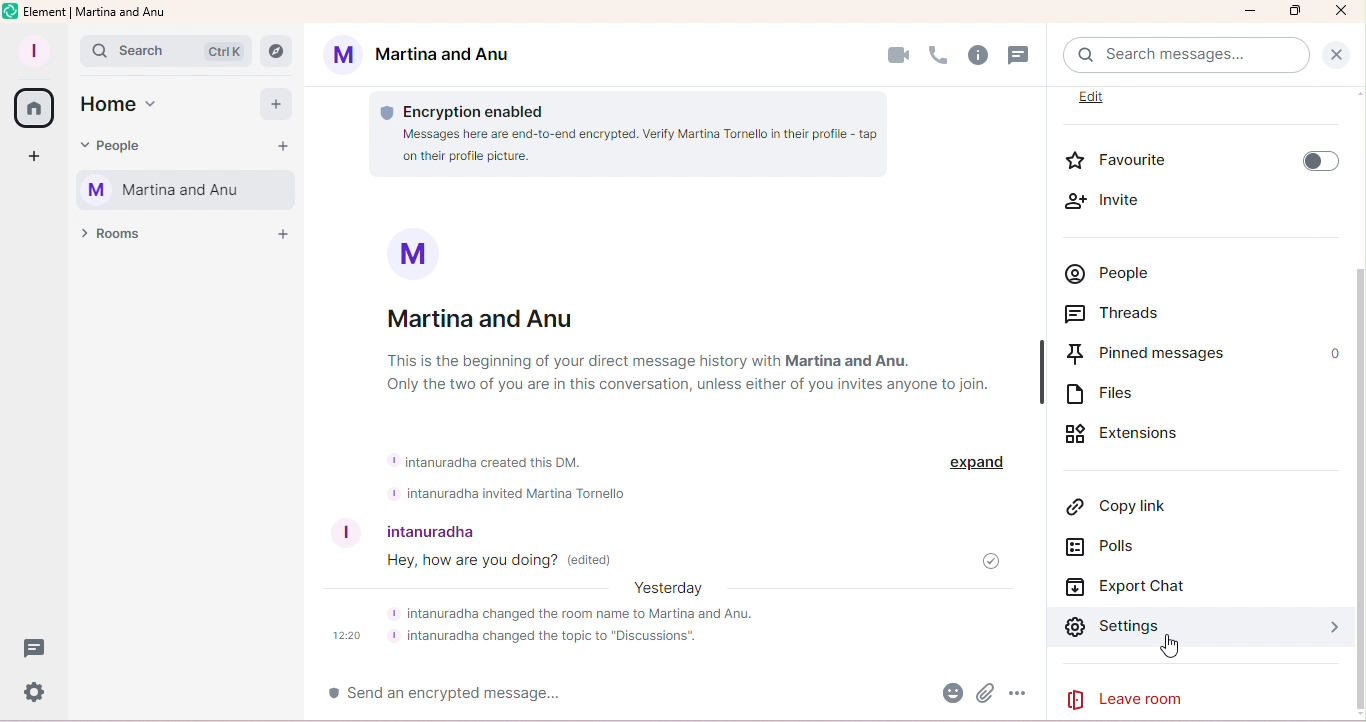 The width and height of the screenshot is (1366, 722). What do you see at coordinates (621, 146) in the screenshot?
I see `Messeges here are end-to-end encrypted. Verify Martina Tornello in their profile. tap on their profile picture` at bounding box center [621, 146].